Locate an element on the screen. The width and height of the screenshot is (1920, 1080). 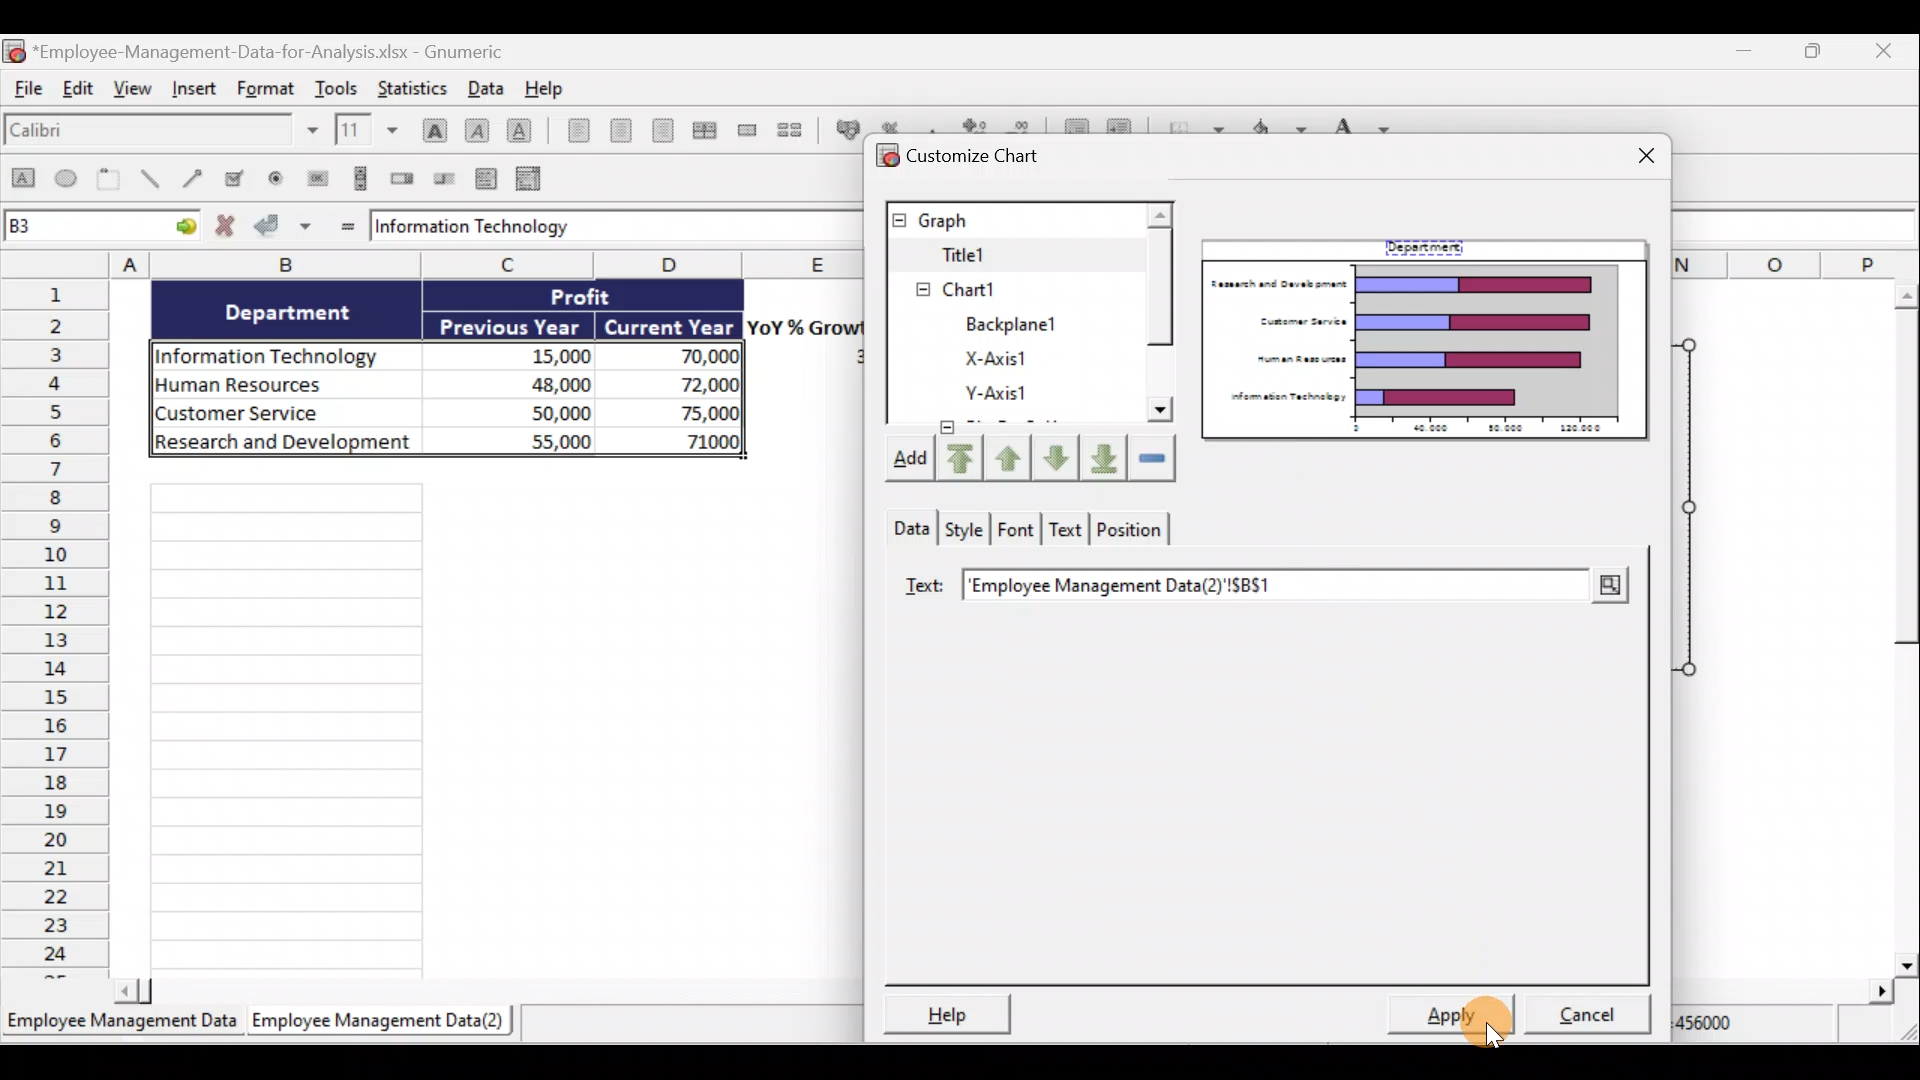
cell reference input is located at coordinates (1255, 586).